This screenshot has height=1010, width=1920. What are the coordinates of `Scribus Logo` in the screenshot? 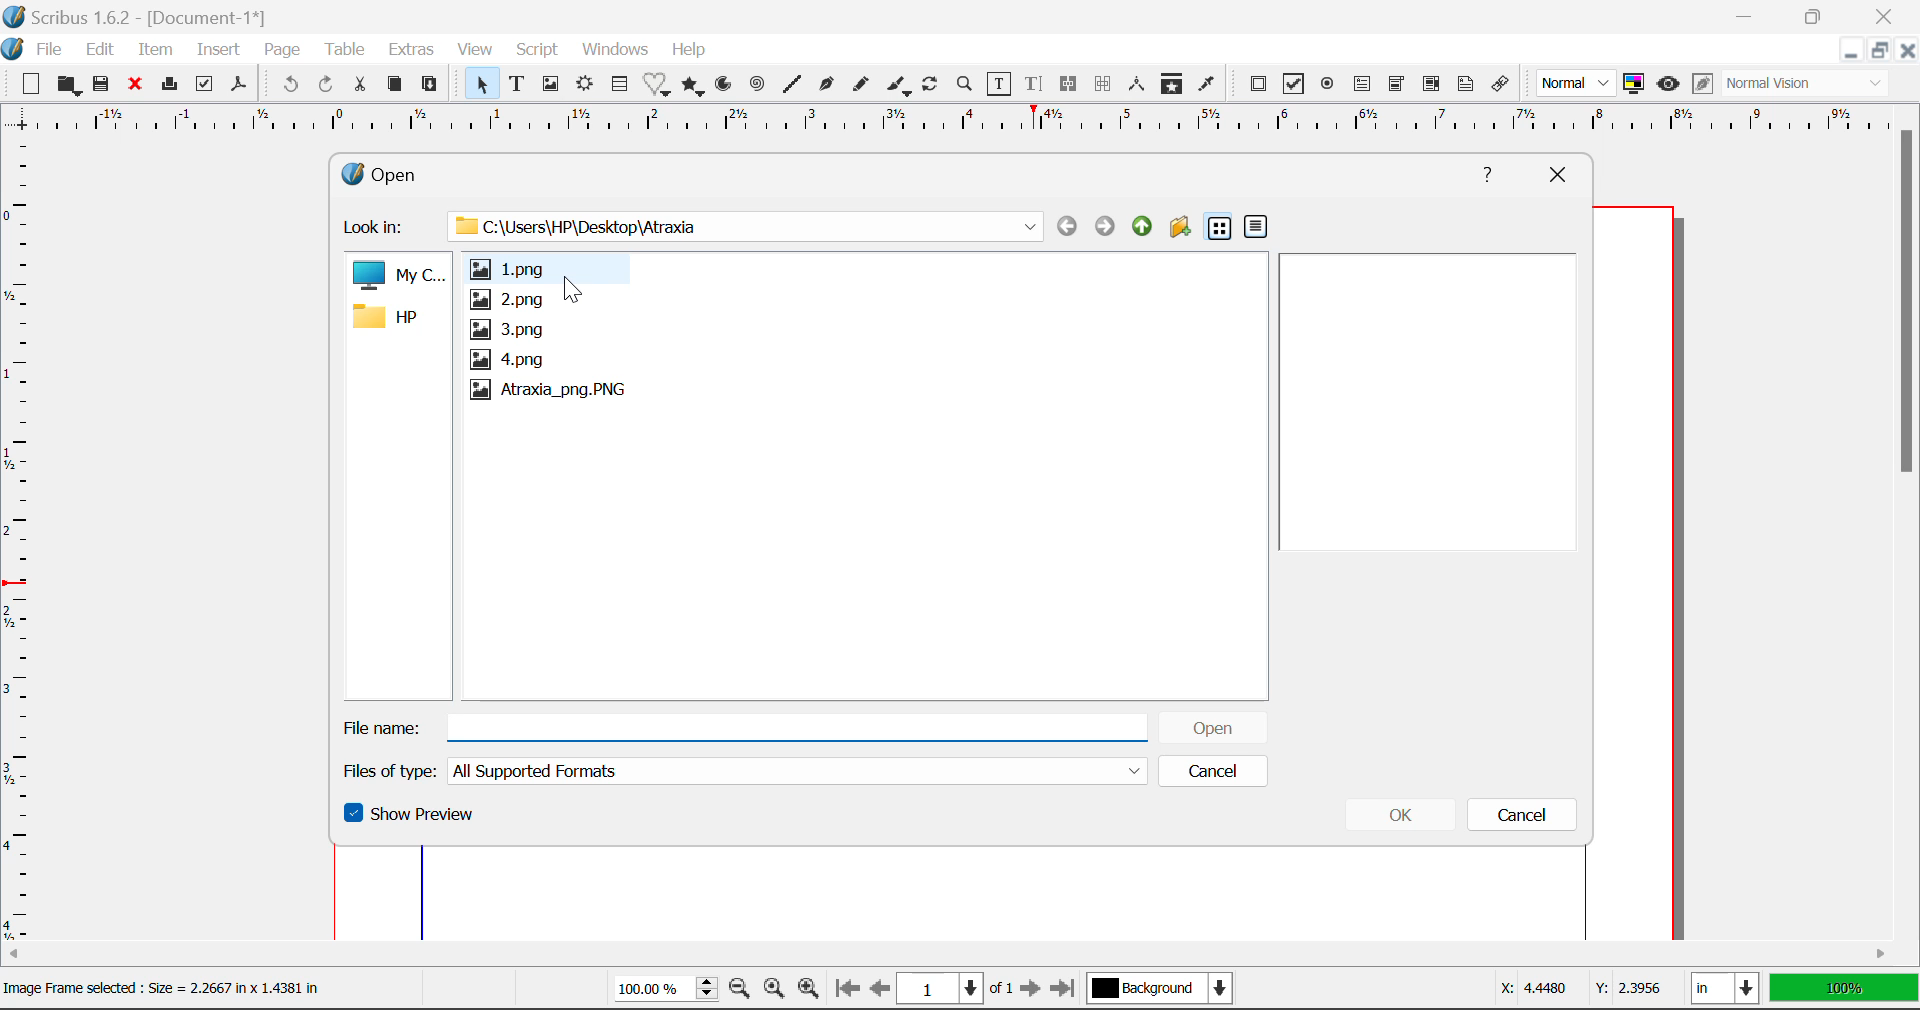 It's located at (12, 50).